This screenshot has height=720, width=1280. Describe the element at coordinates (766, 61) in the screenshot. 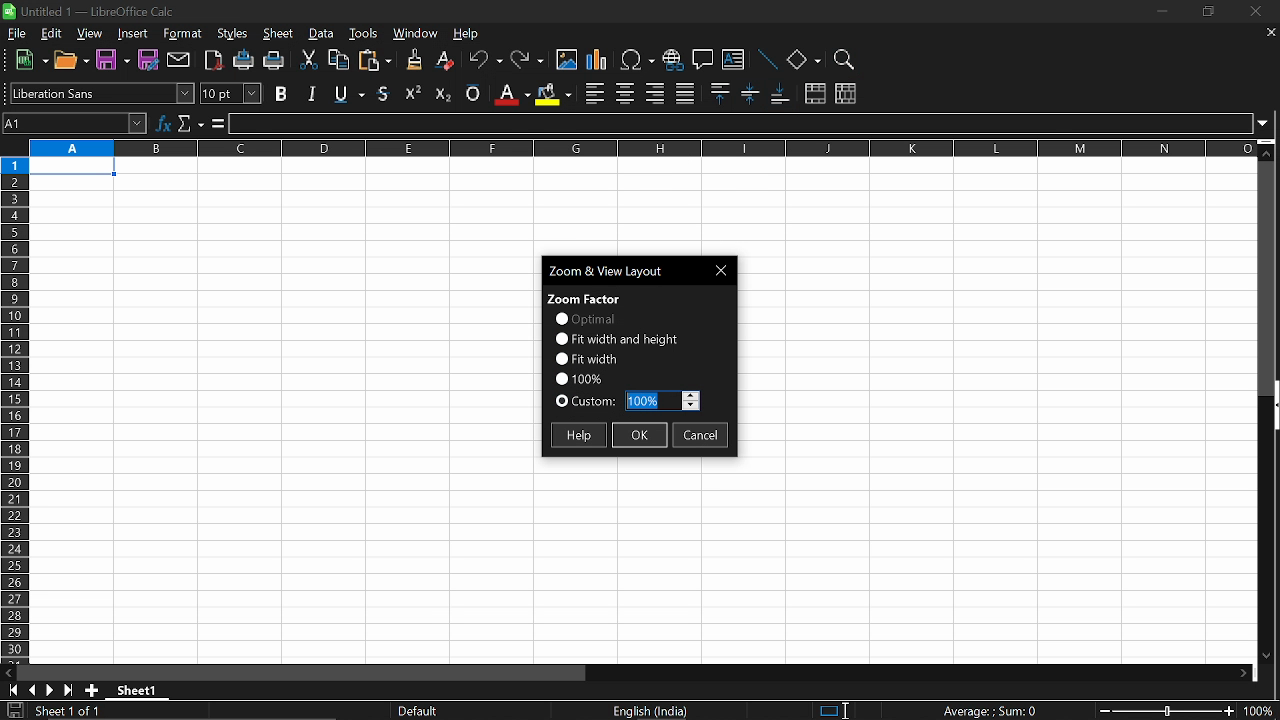

I see `line ` at that location.